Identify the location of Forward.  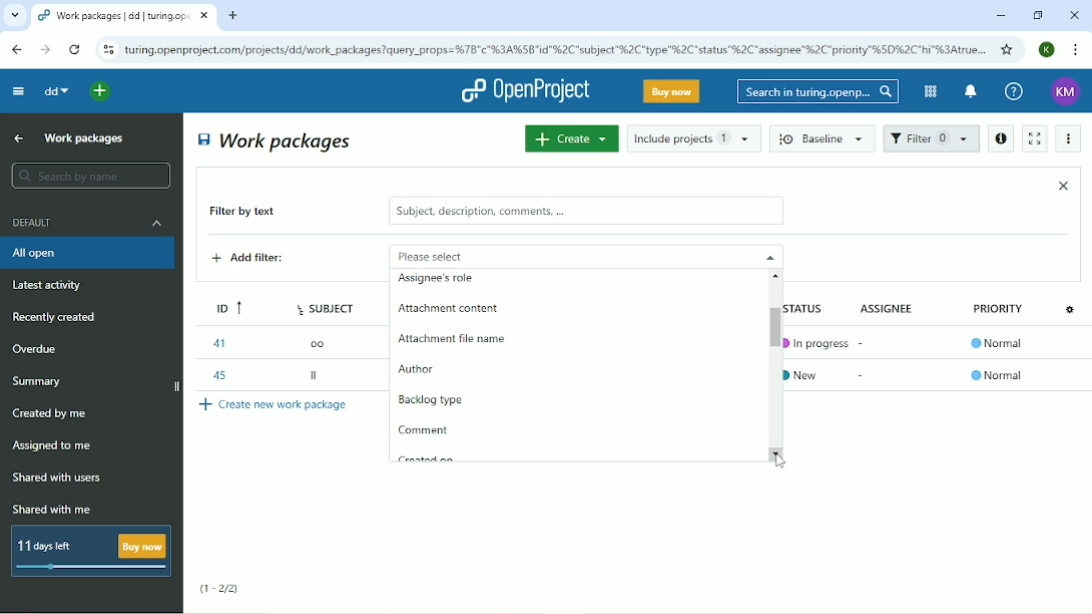
(43, 50).